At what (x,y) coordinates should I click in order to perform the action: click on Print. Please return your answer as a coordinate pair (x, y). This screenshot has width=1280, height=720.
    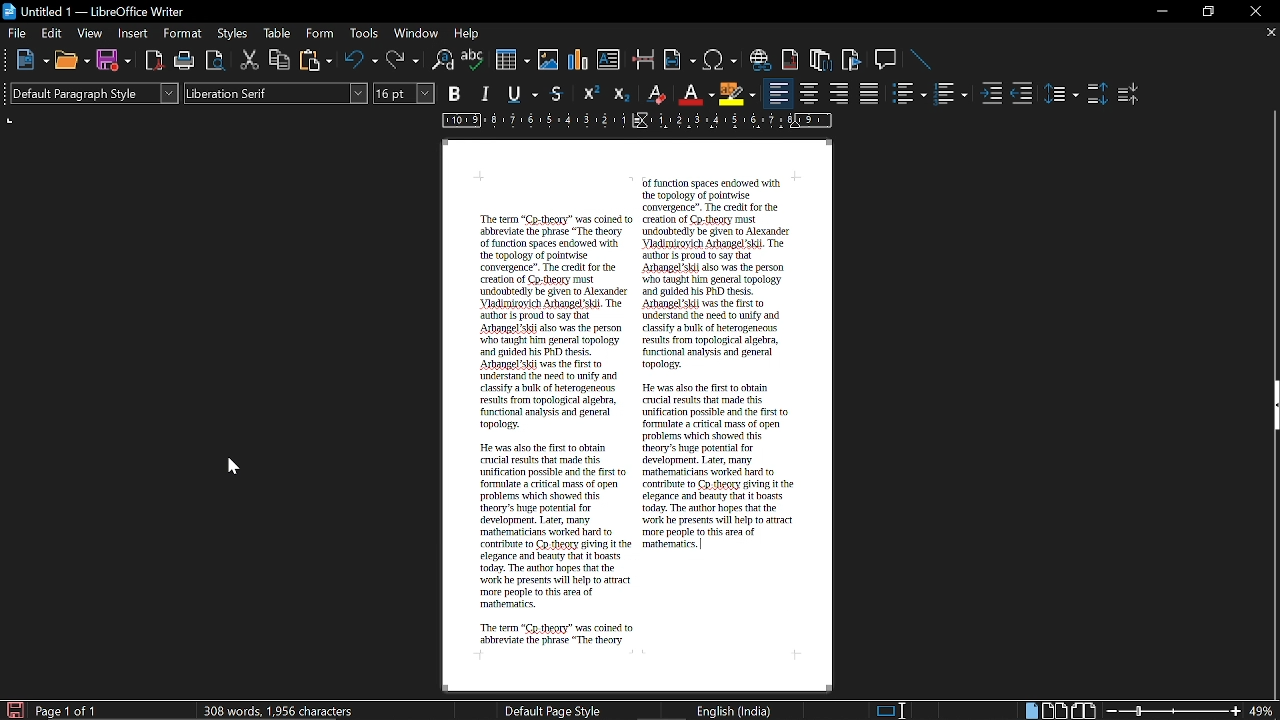
    Looking at the image, I should click on (186, 62).